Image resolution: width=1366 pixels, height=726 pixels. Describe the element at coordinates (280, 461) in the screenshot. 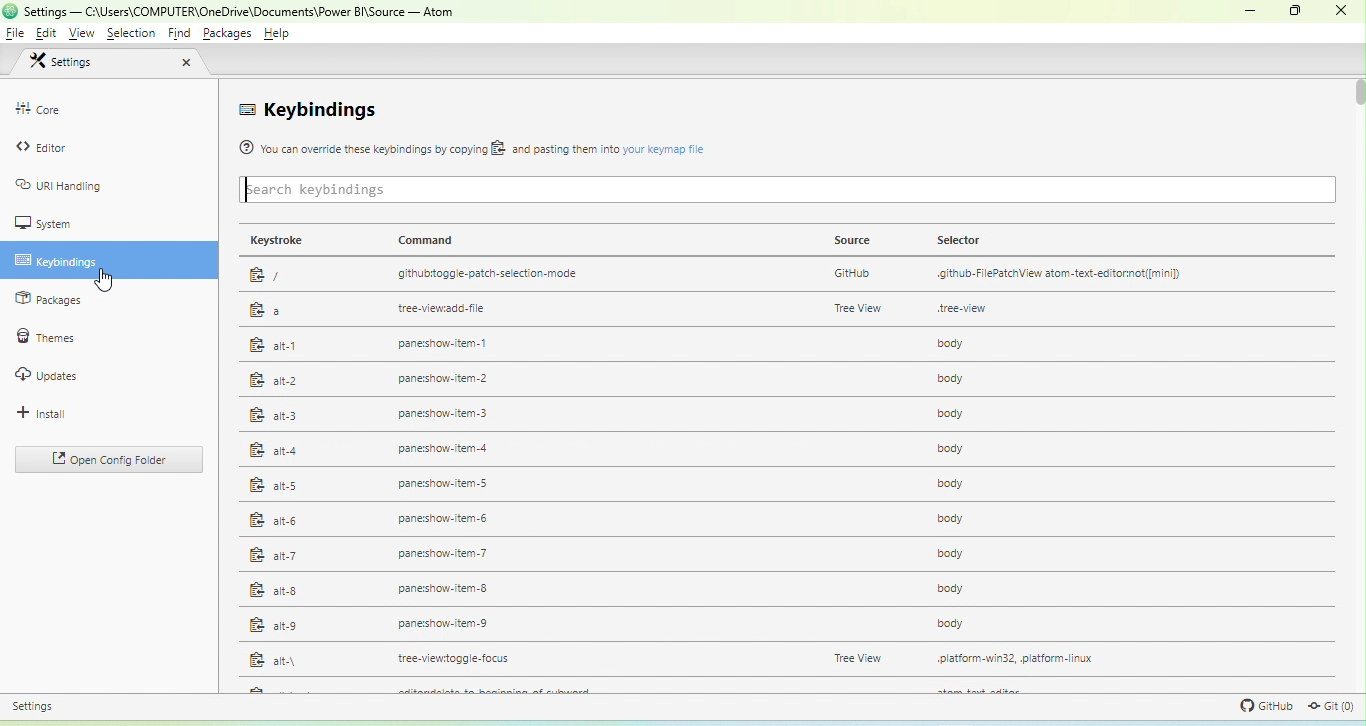

I see `keystroke` at that location.